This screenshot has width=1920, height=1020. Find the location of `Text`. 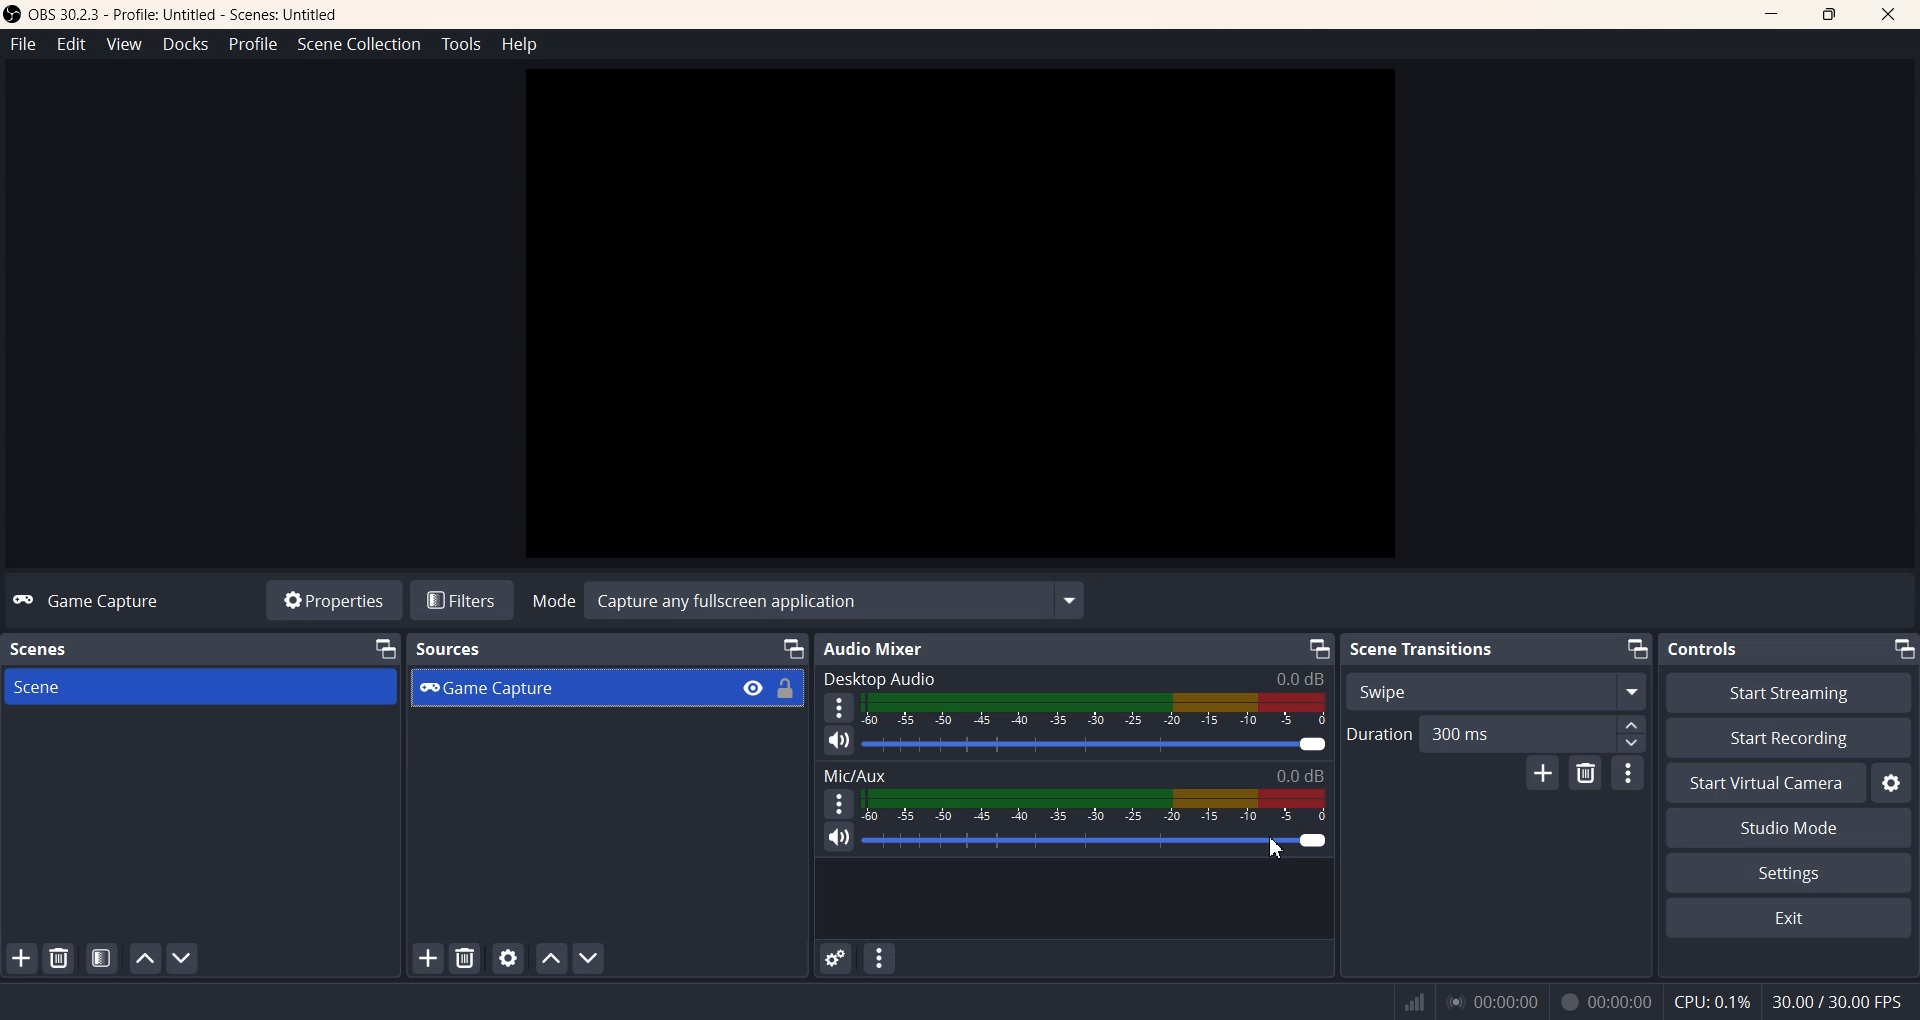

Text is located at coordinates (1074, 677).